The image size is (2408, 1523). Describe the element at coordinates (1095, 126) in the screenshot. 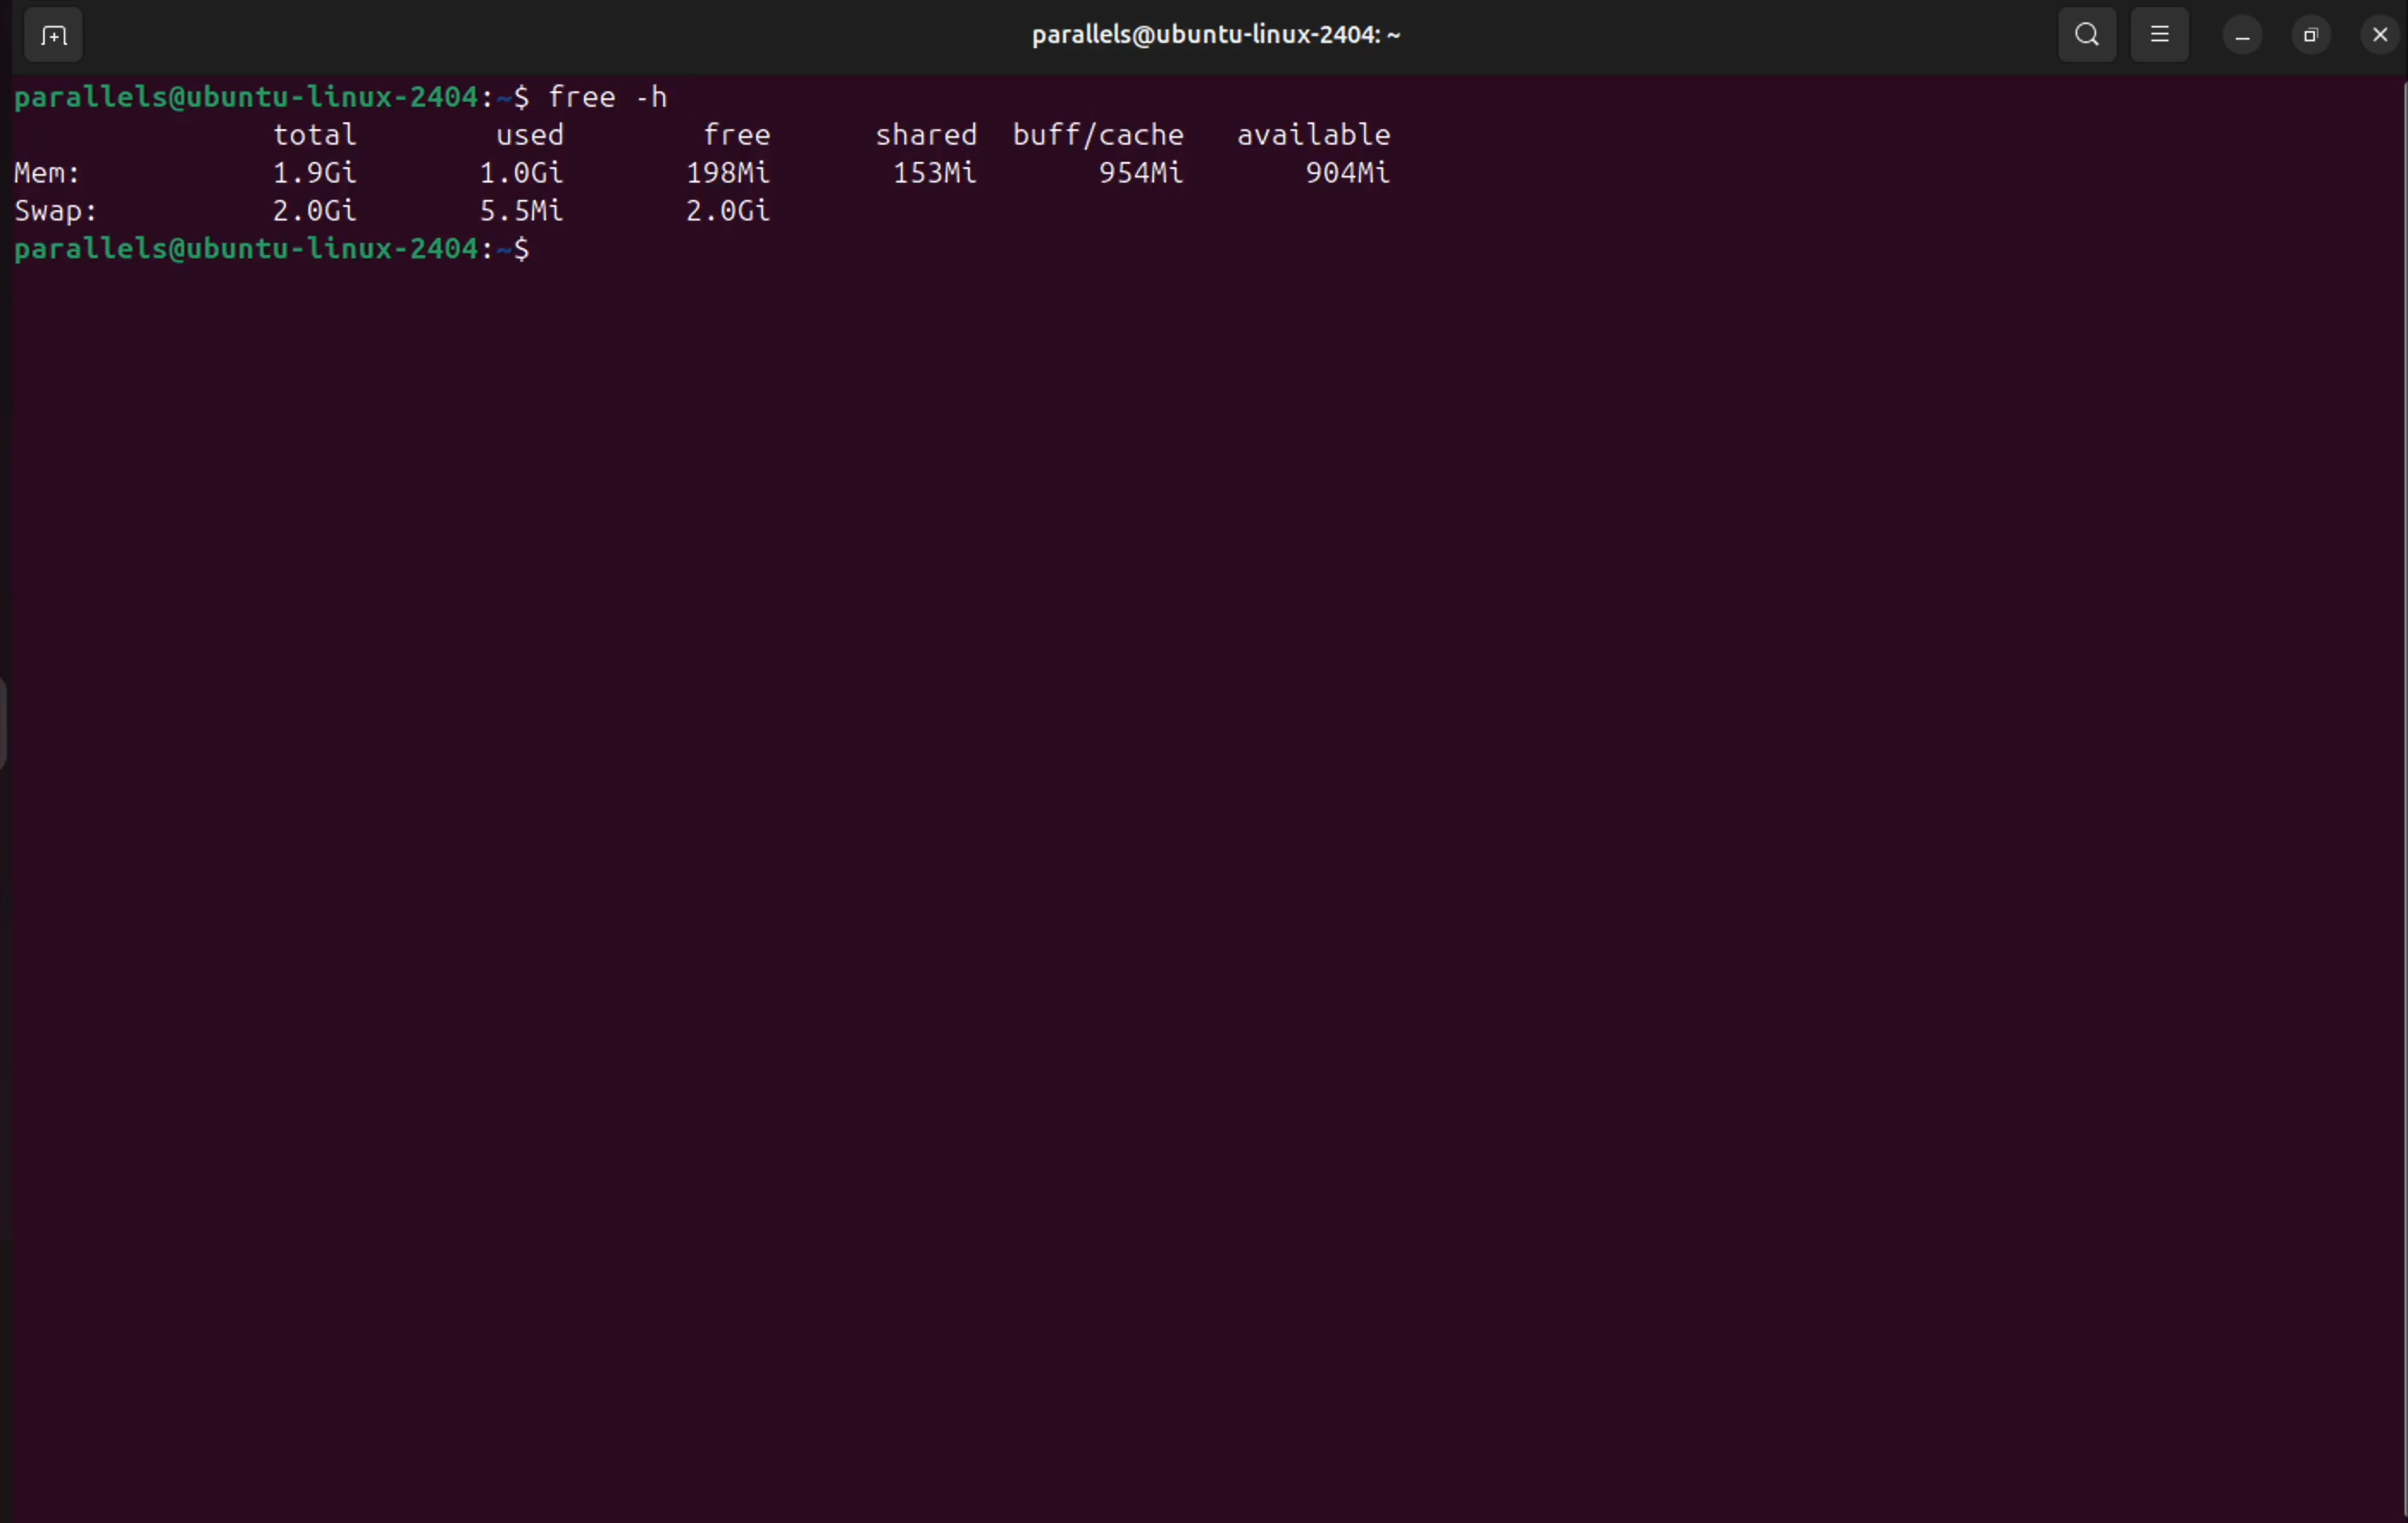

I see `buff cache` at that location.